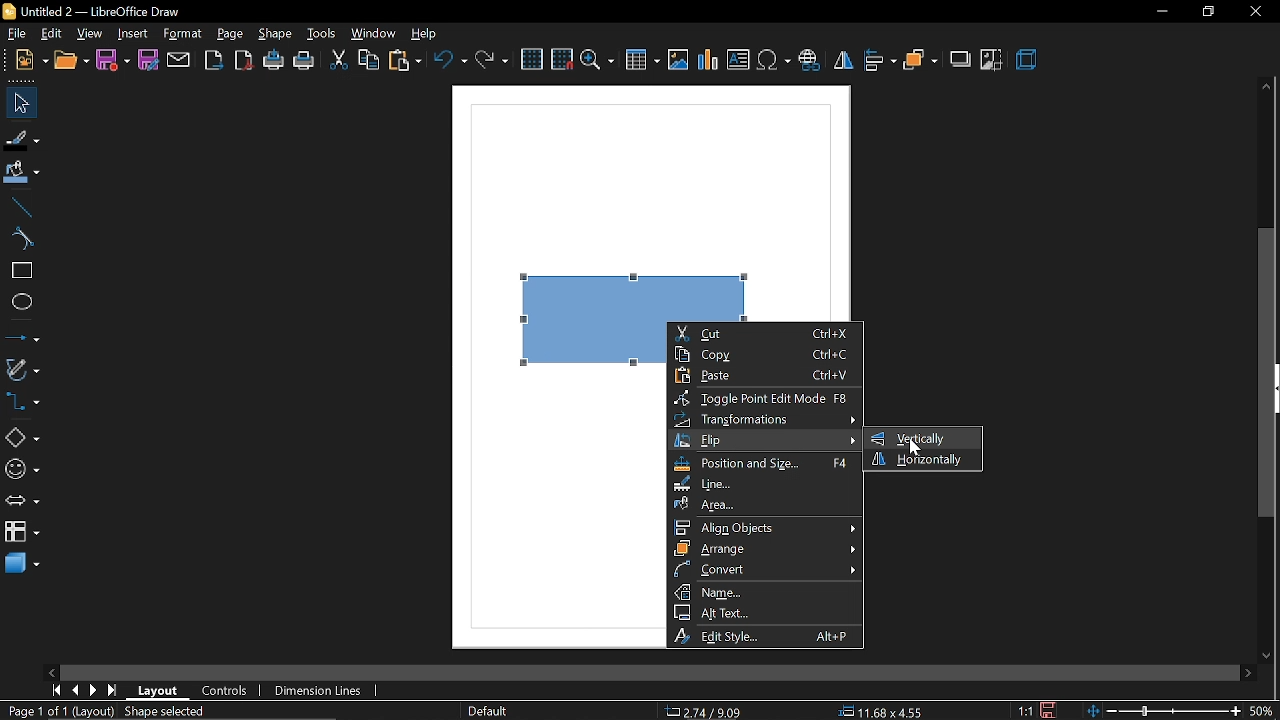 Image resolution: width=1280 pixels, height=720 pixels. What do you see at coordinates (274, 59) in the screenshot?
I see `print directly` at bounding box center [274, 59].